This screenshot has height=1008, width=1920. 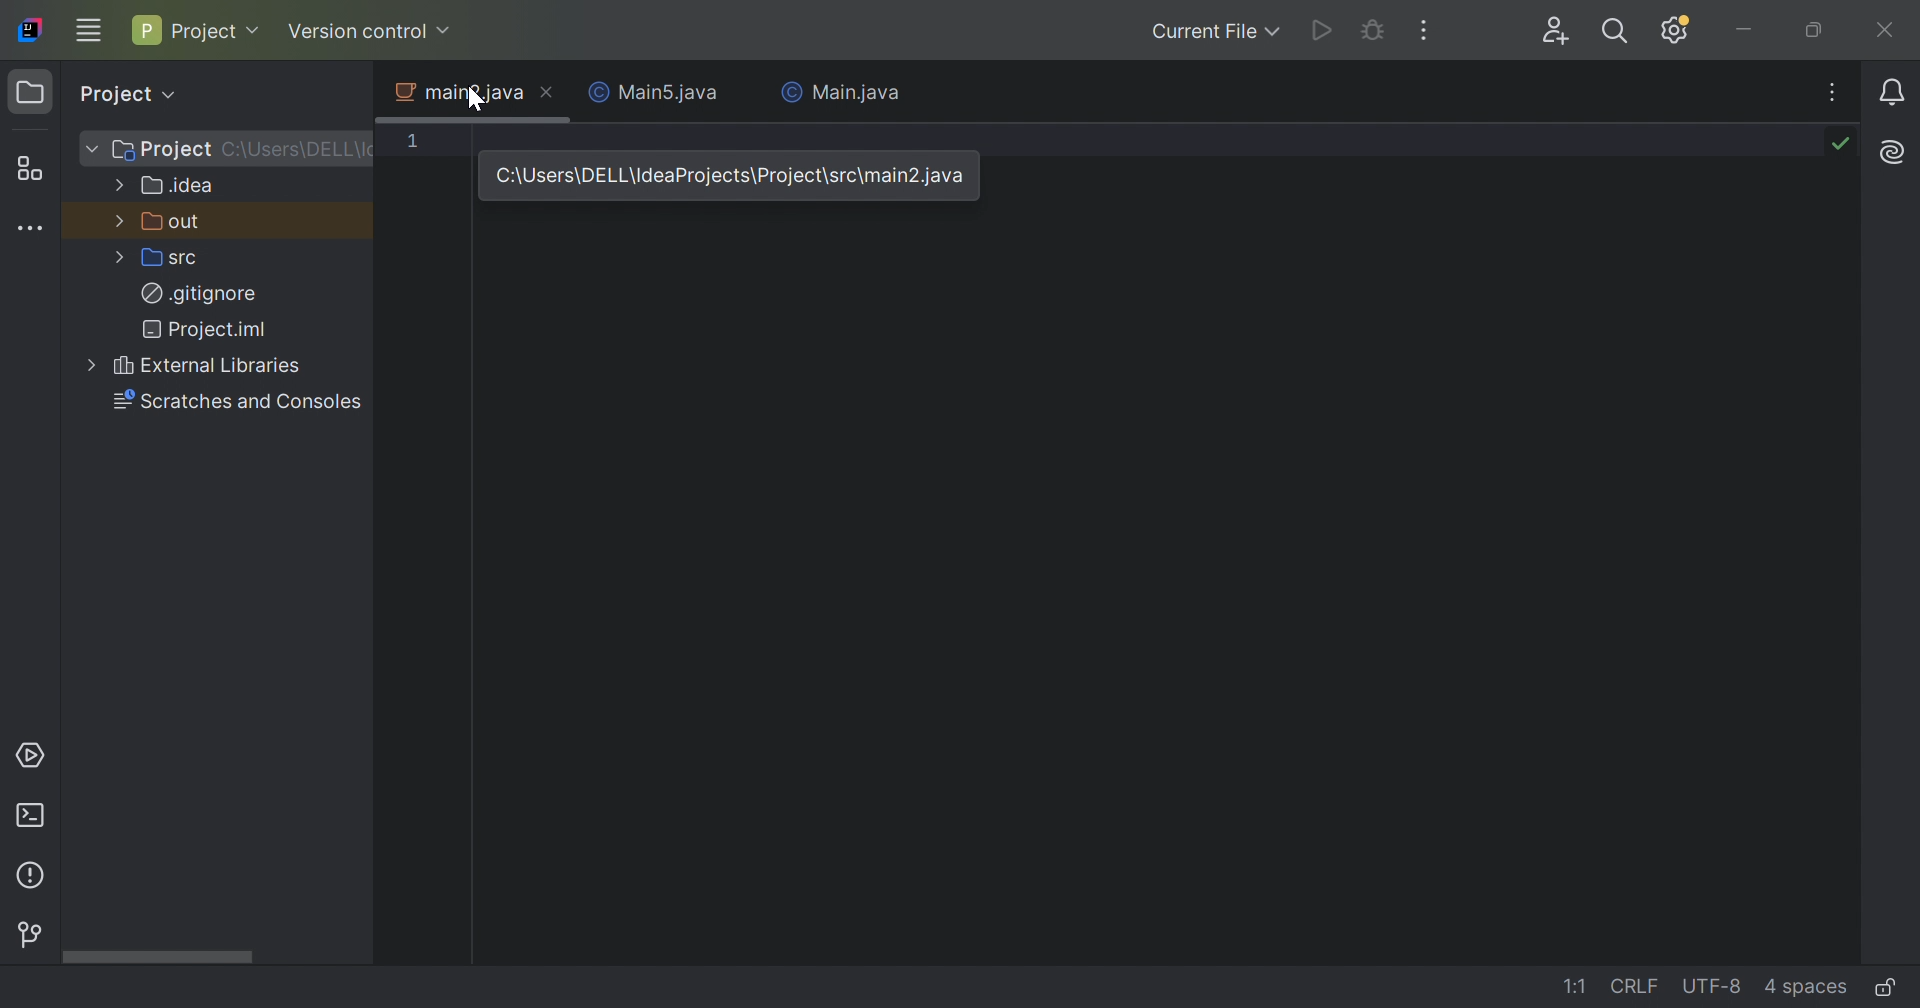 What do you see at coordinates (1575, 985) in the screenshot?
I see `1:!` at bounding box center [1575, 985].